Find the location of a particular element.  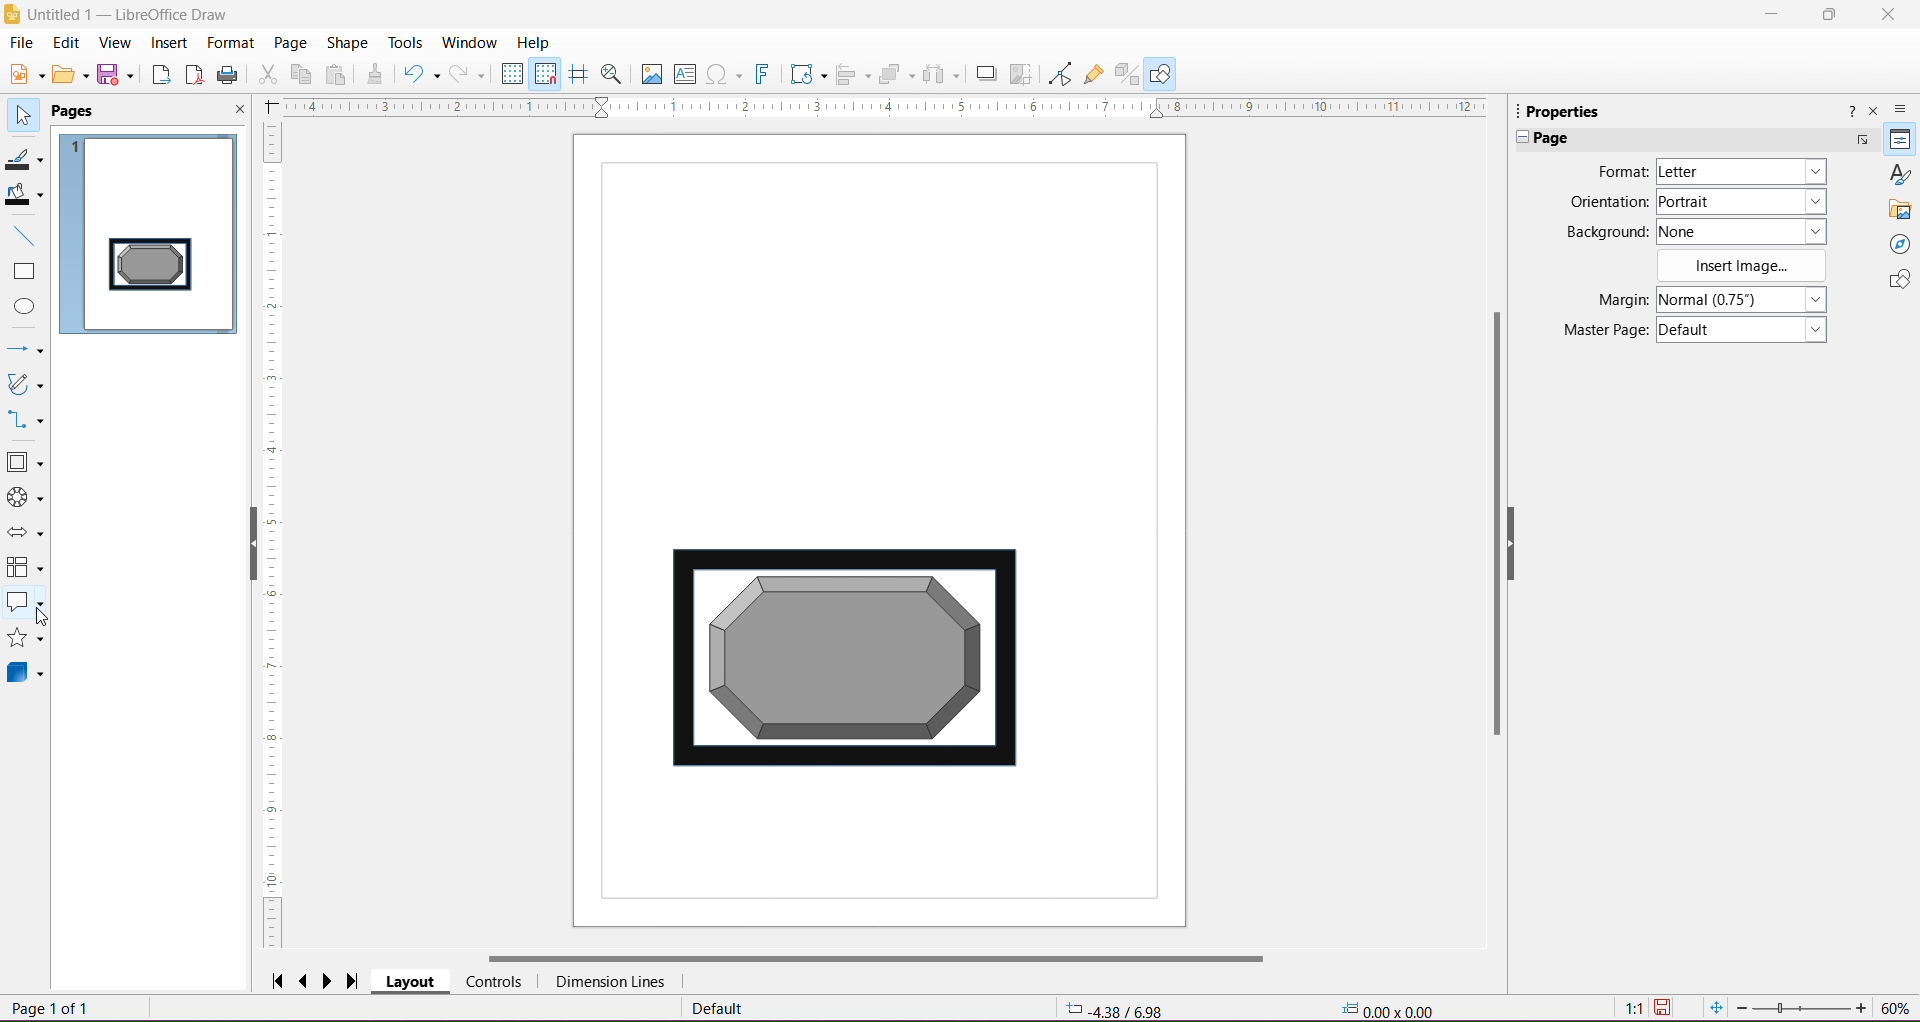

Gallery is located at coordinates (1900, 210).